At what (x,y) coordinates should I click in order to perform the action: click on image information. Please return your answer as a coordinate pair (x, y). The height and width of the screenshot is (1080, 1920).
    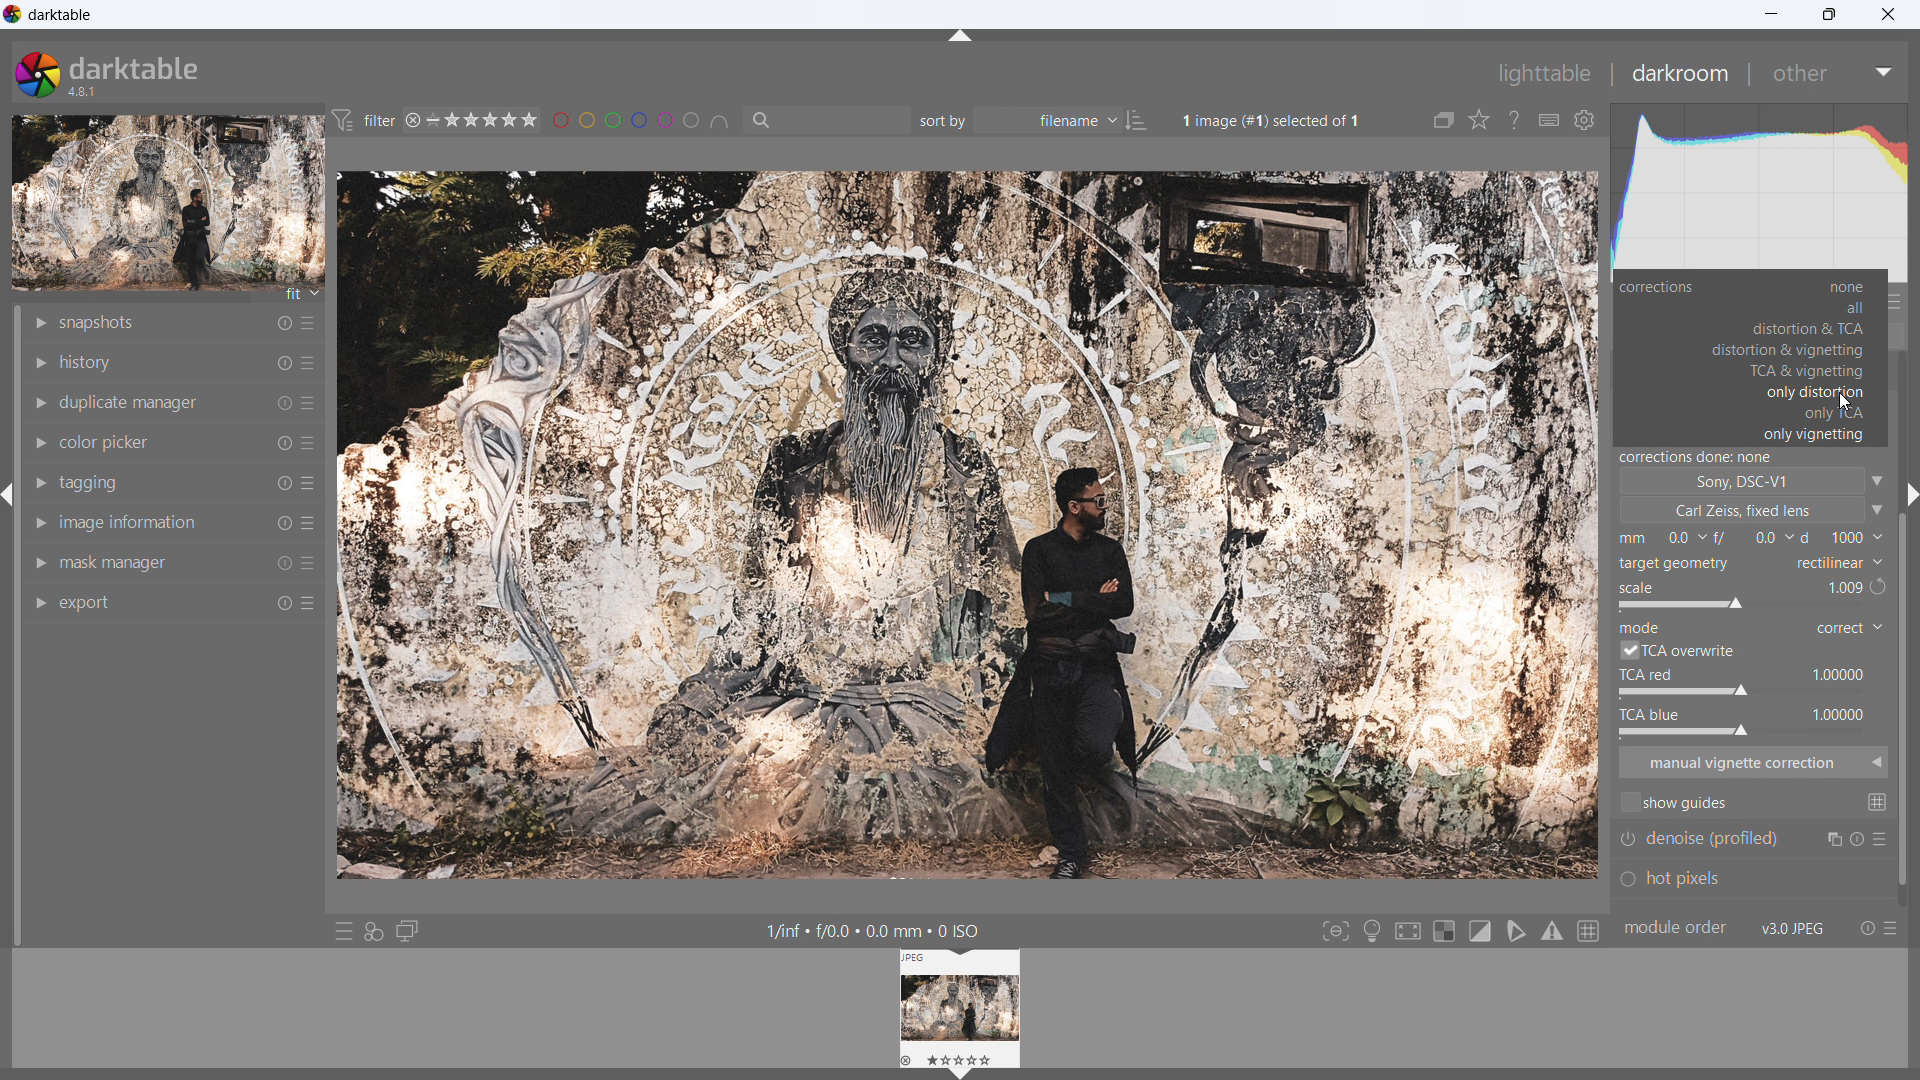
    Looking at the image, I should click on (130, 522).